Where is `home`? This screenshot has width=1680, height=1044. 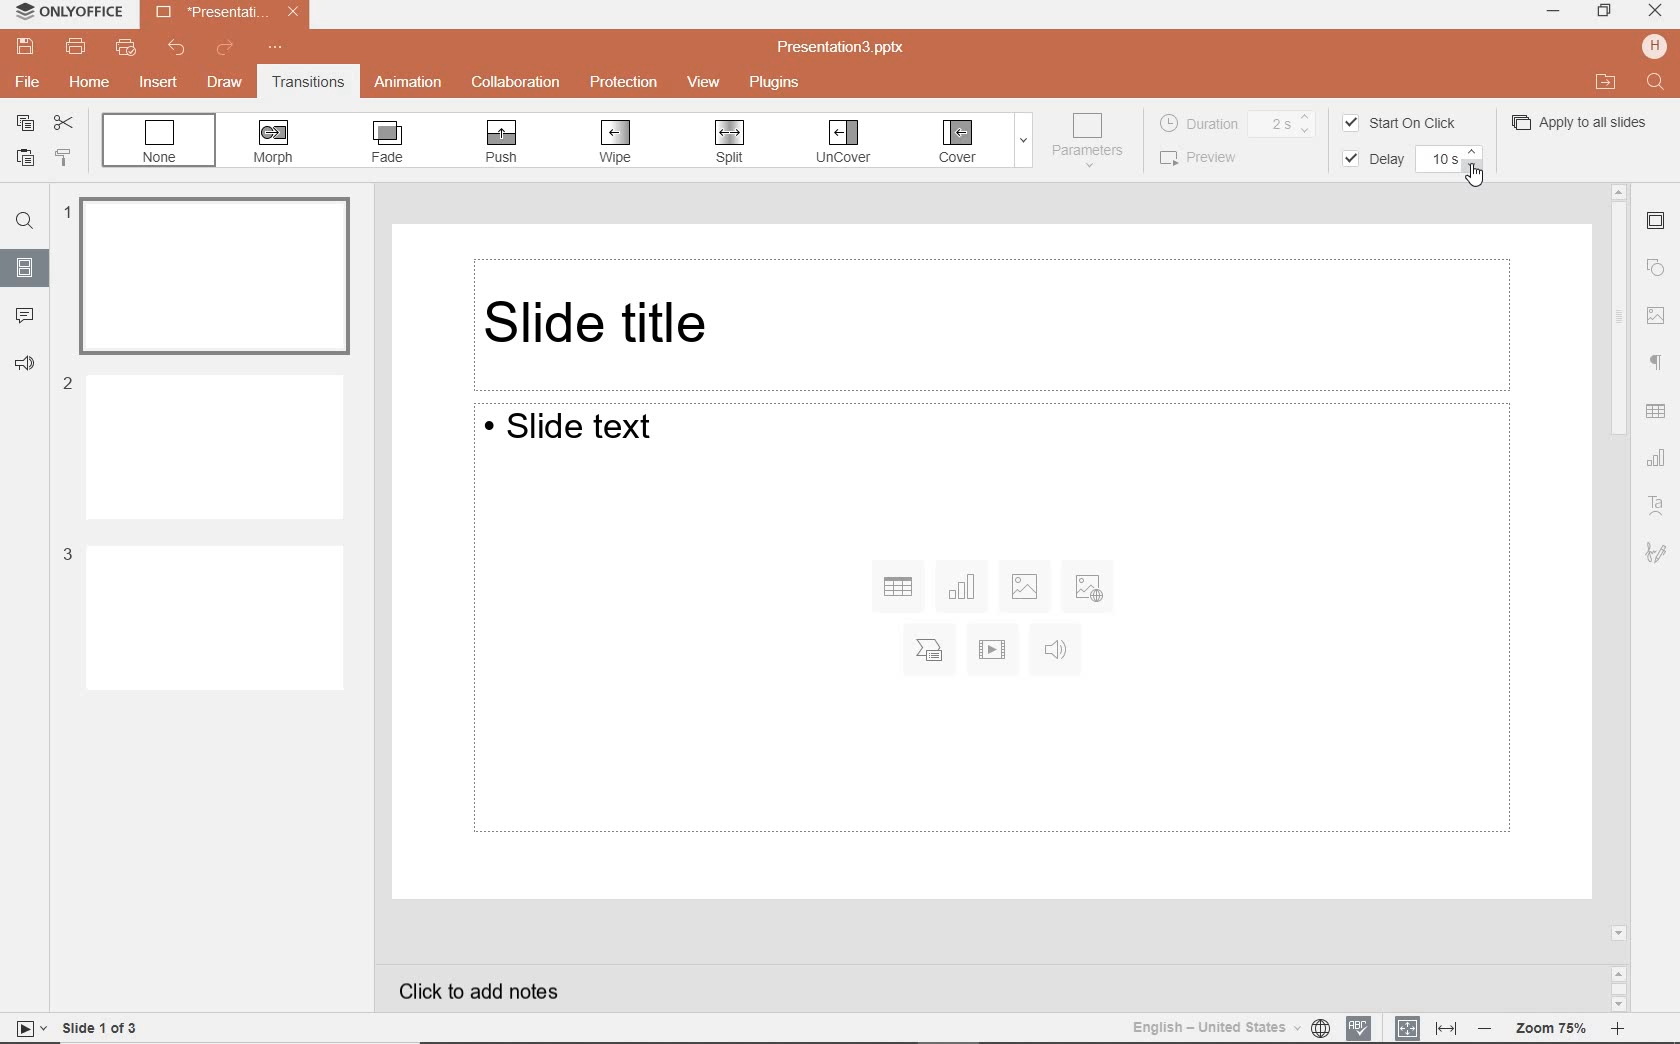 home is located at coordinates (91, 84).